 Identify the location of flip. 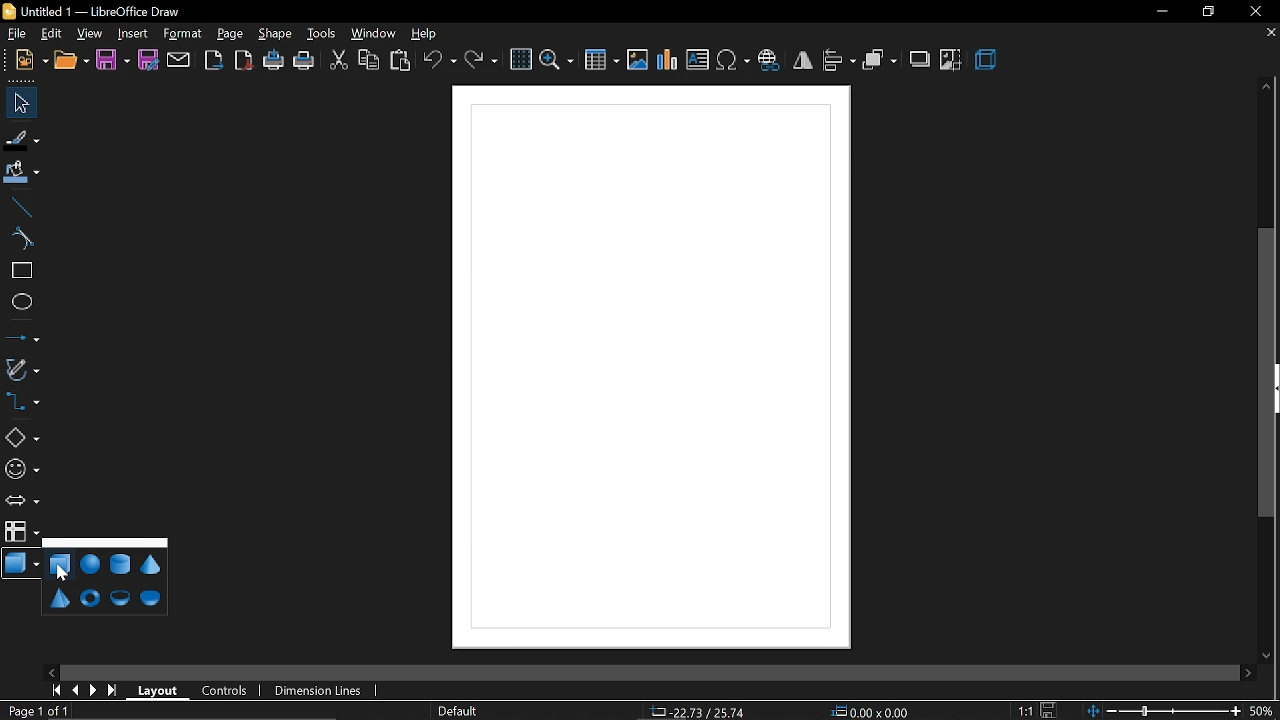
(803, 60).